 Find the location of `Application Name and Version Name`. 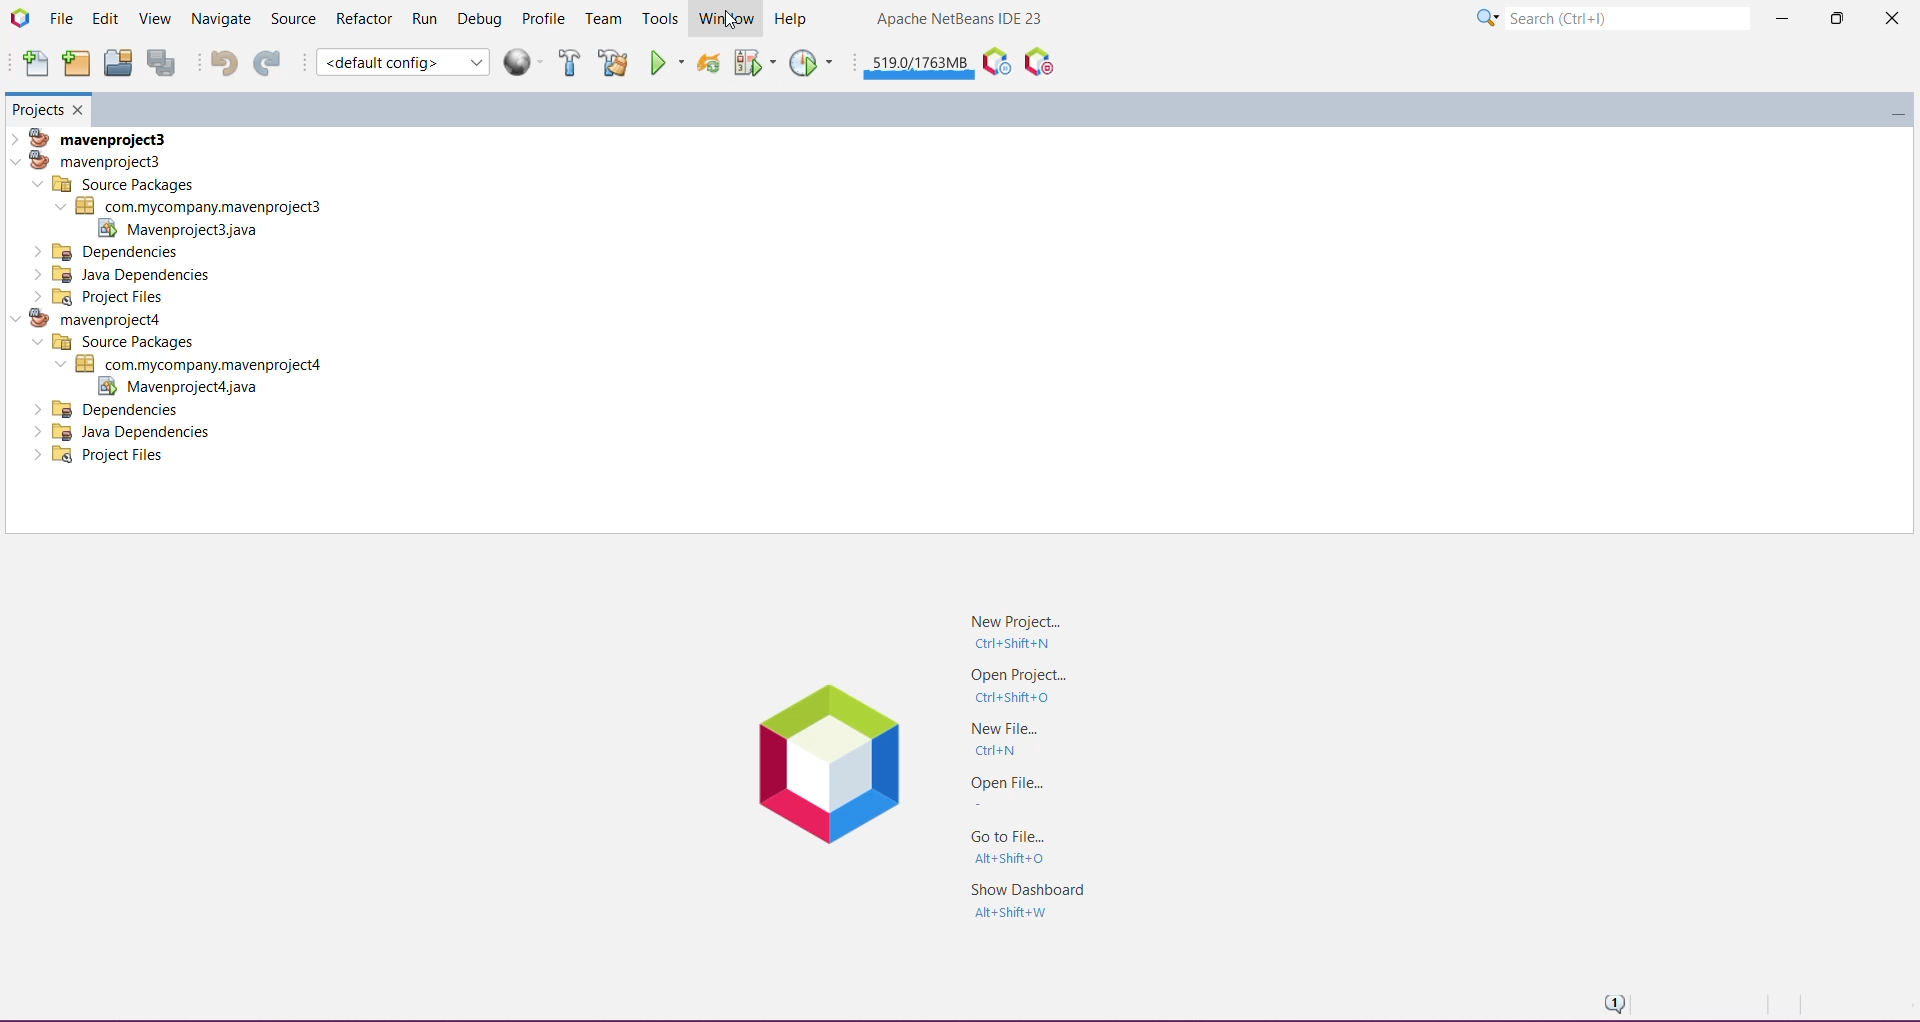

Application Name and Version Name is located at coordinates (961, 20).